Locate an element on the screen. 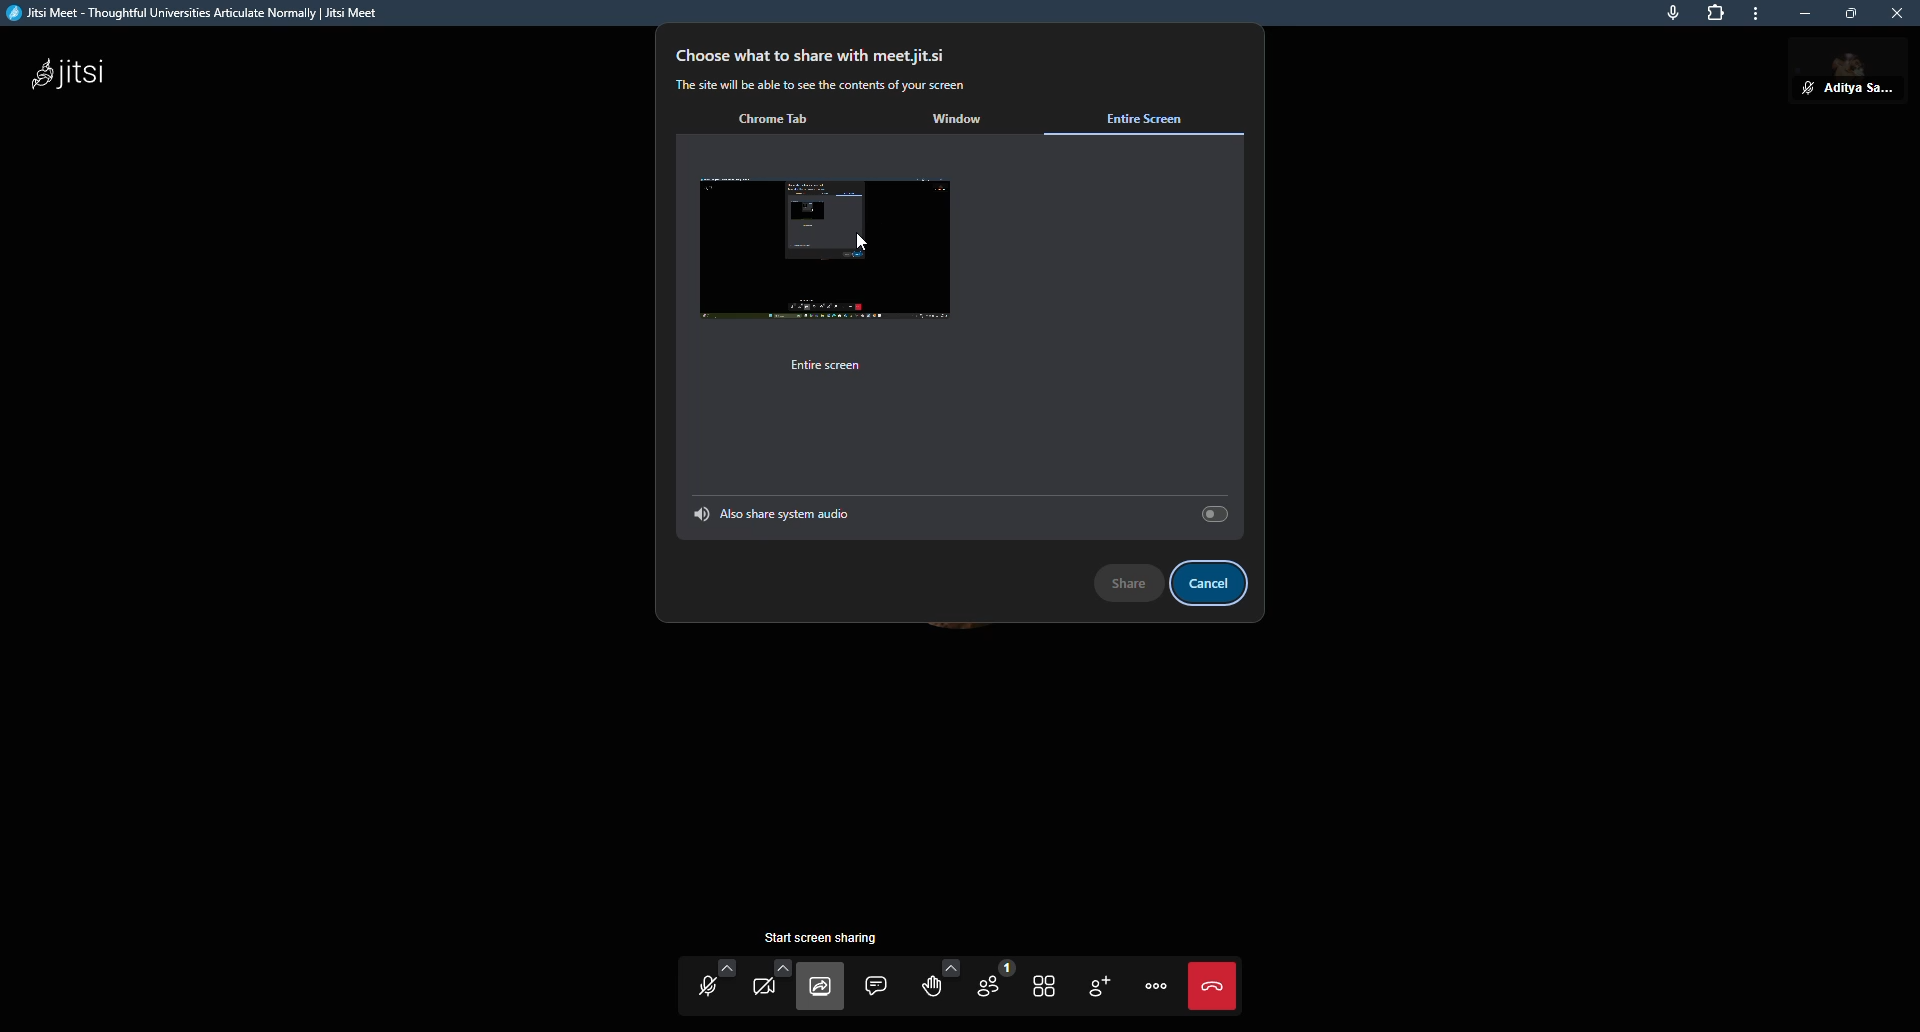 Image resolution: width=1920 pixels, height=1032 pixels. invite people is located at coordinates (1100, 988).